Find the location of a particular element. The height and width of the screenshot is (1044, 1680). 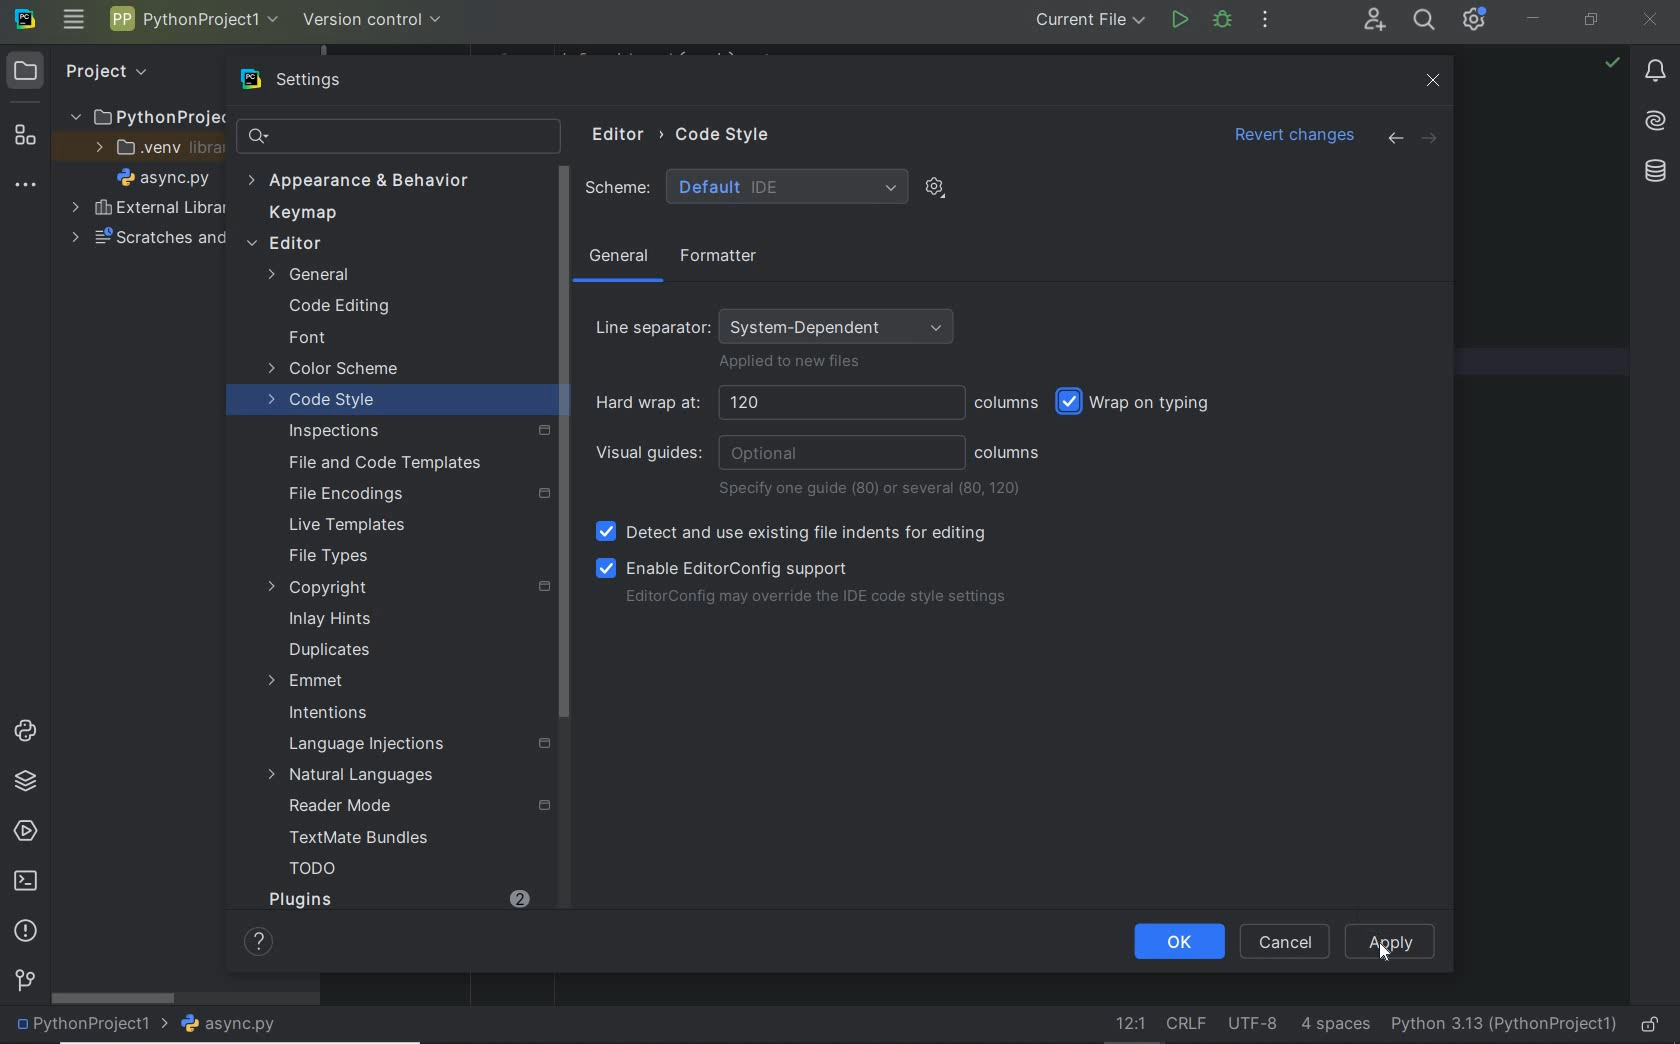

run is located at coordinates (1178, 19).